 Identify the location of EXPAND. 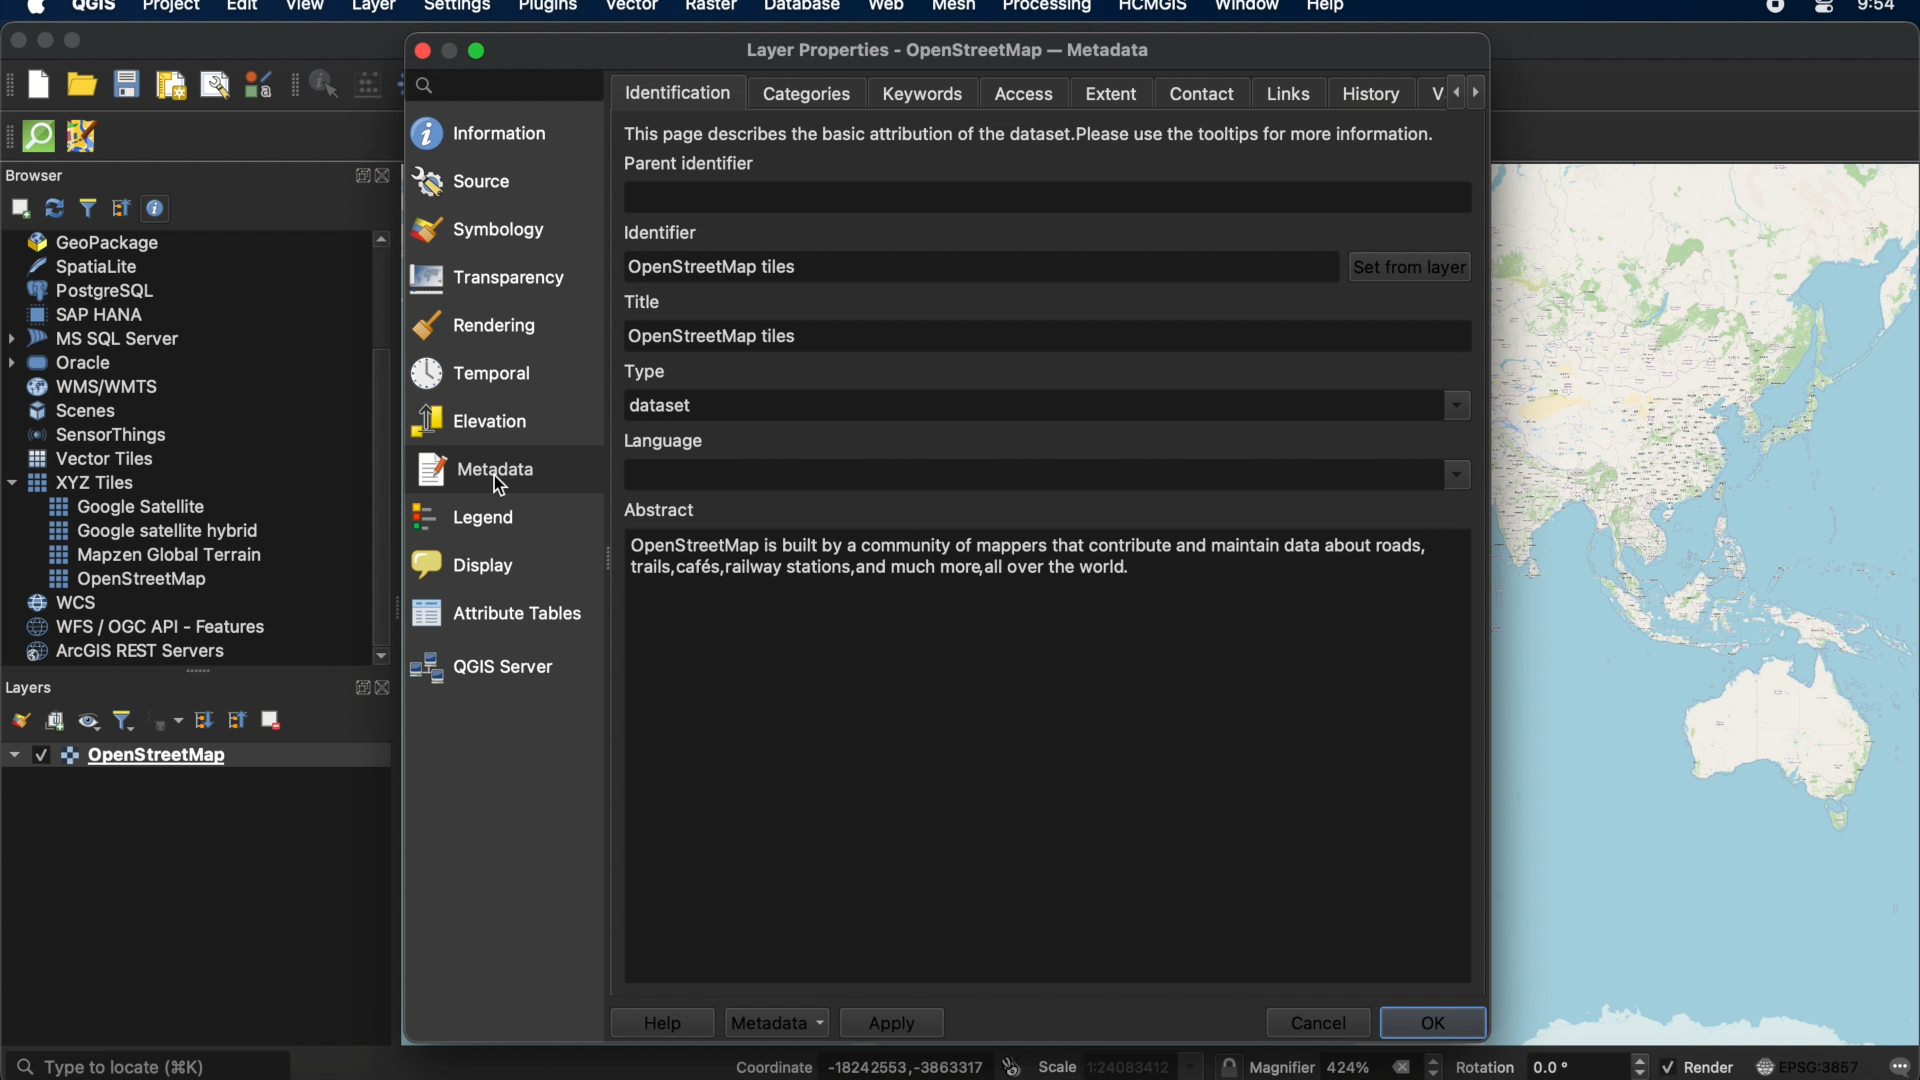
(359, 176).